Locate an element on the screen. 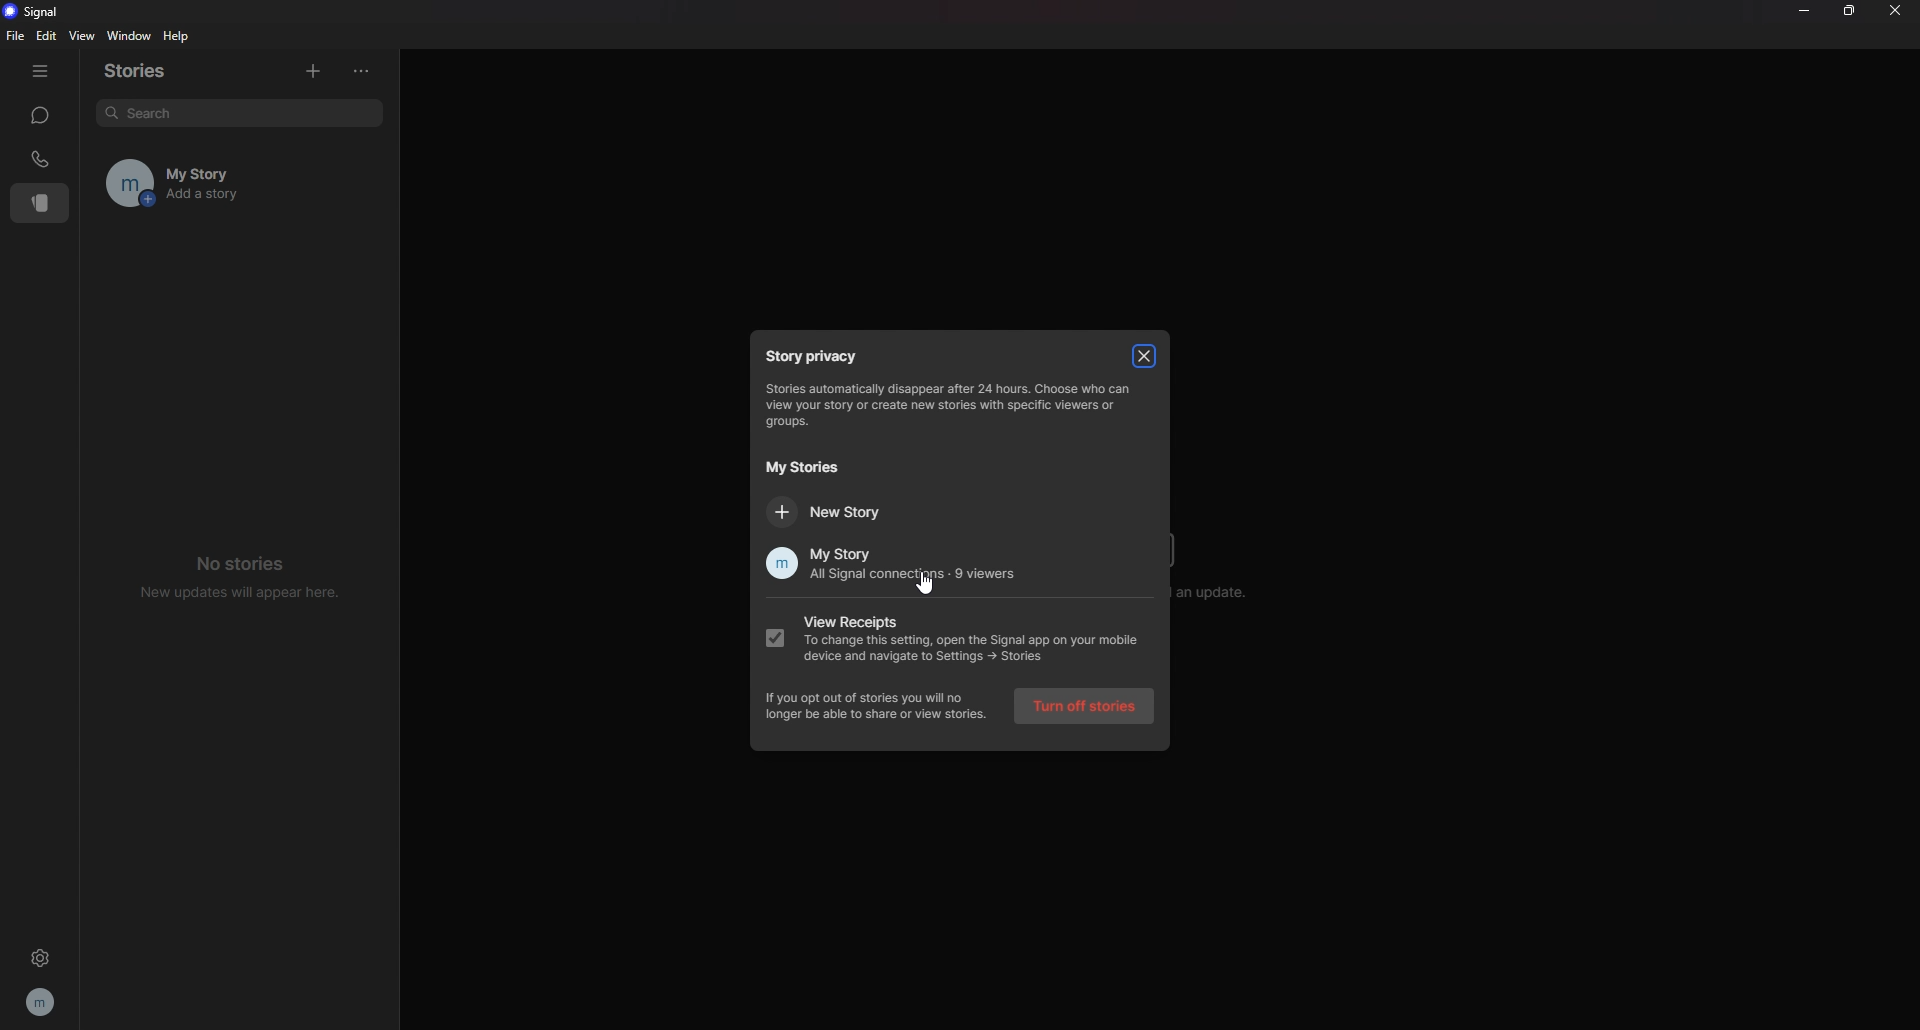 The image size is (1920, 1030). my stories is located at coordinates (802, 468).